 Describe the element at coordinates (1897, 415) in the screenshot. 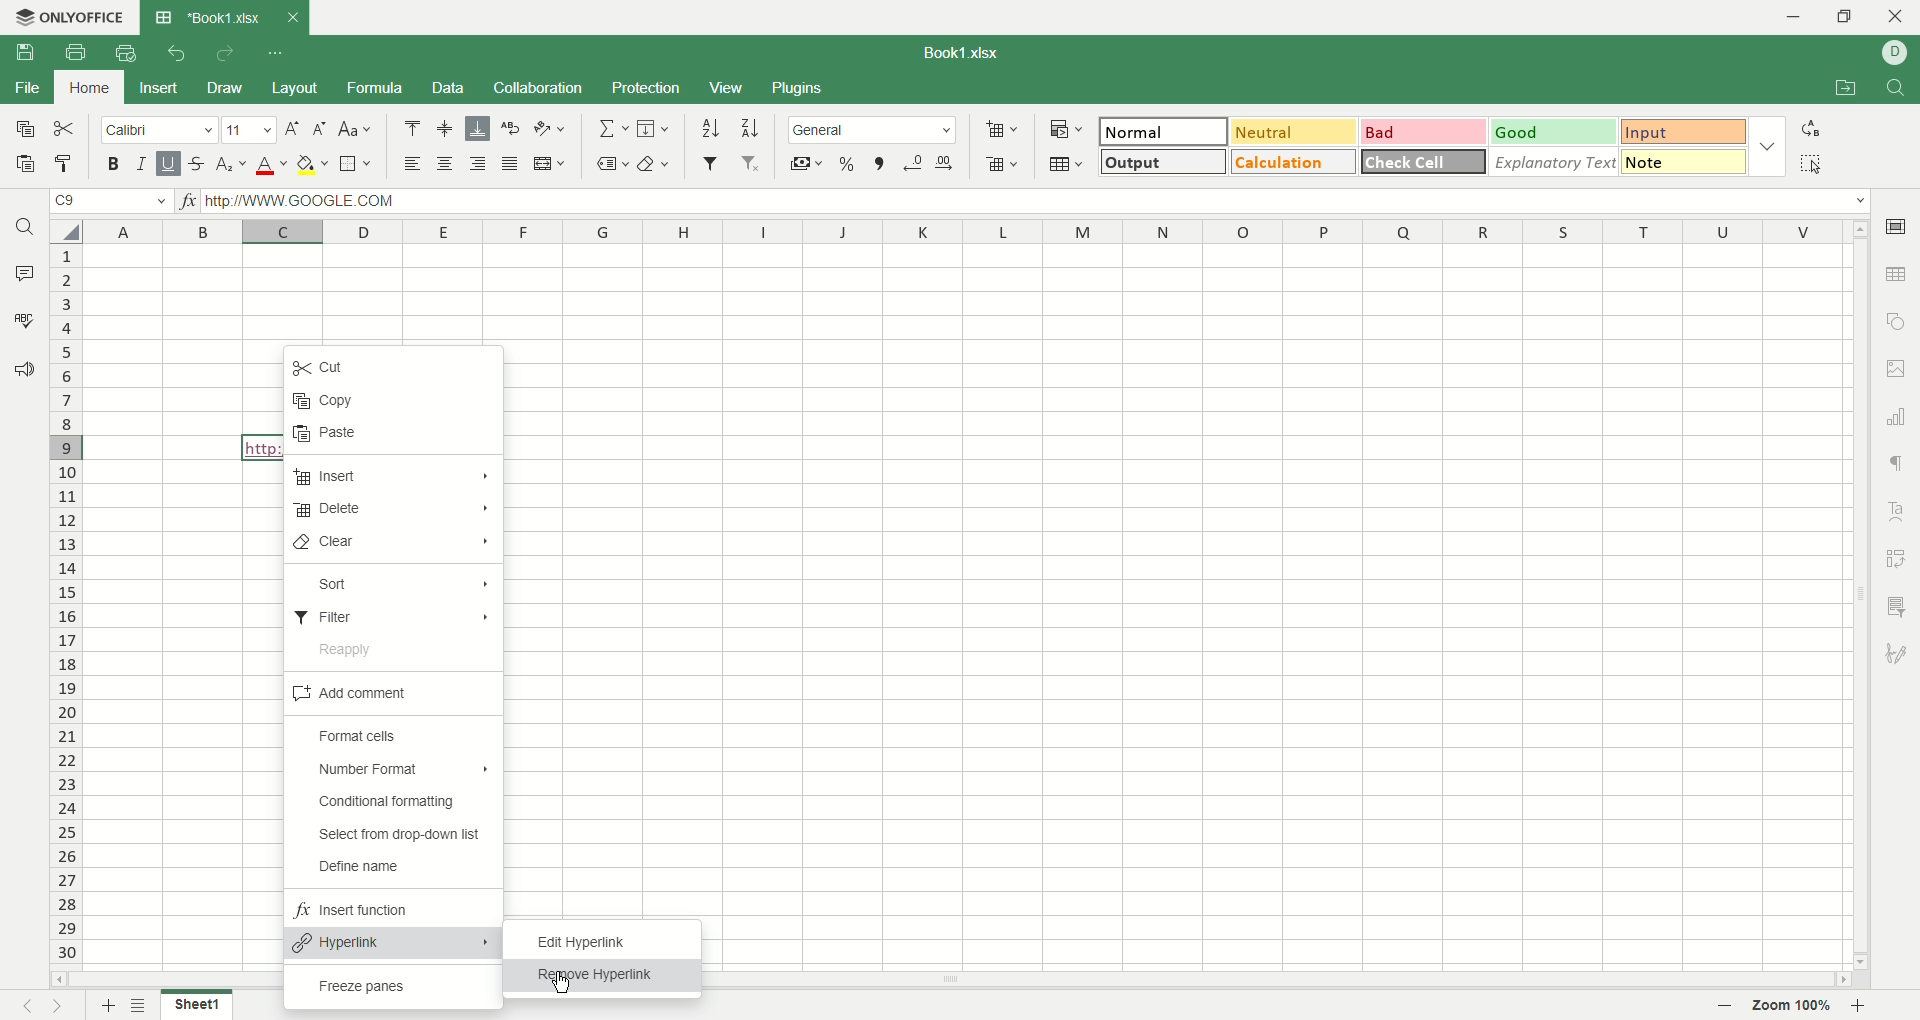

I see `chart settings` at that location.